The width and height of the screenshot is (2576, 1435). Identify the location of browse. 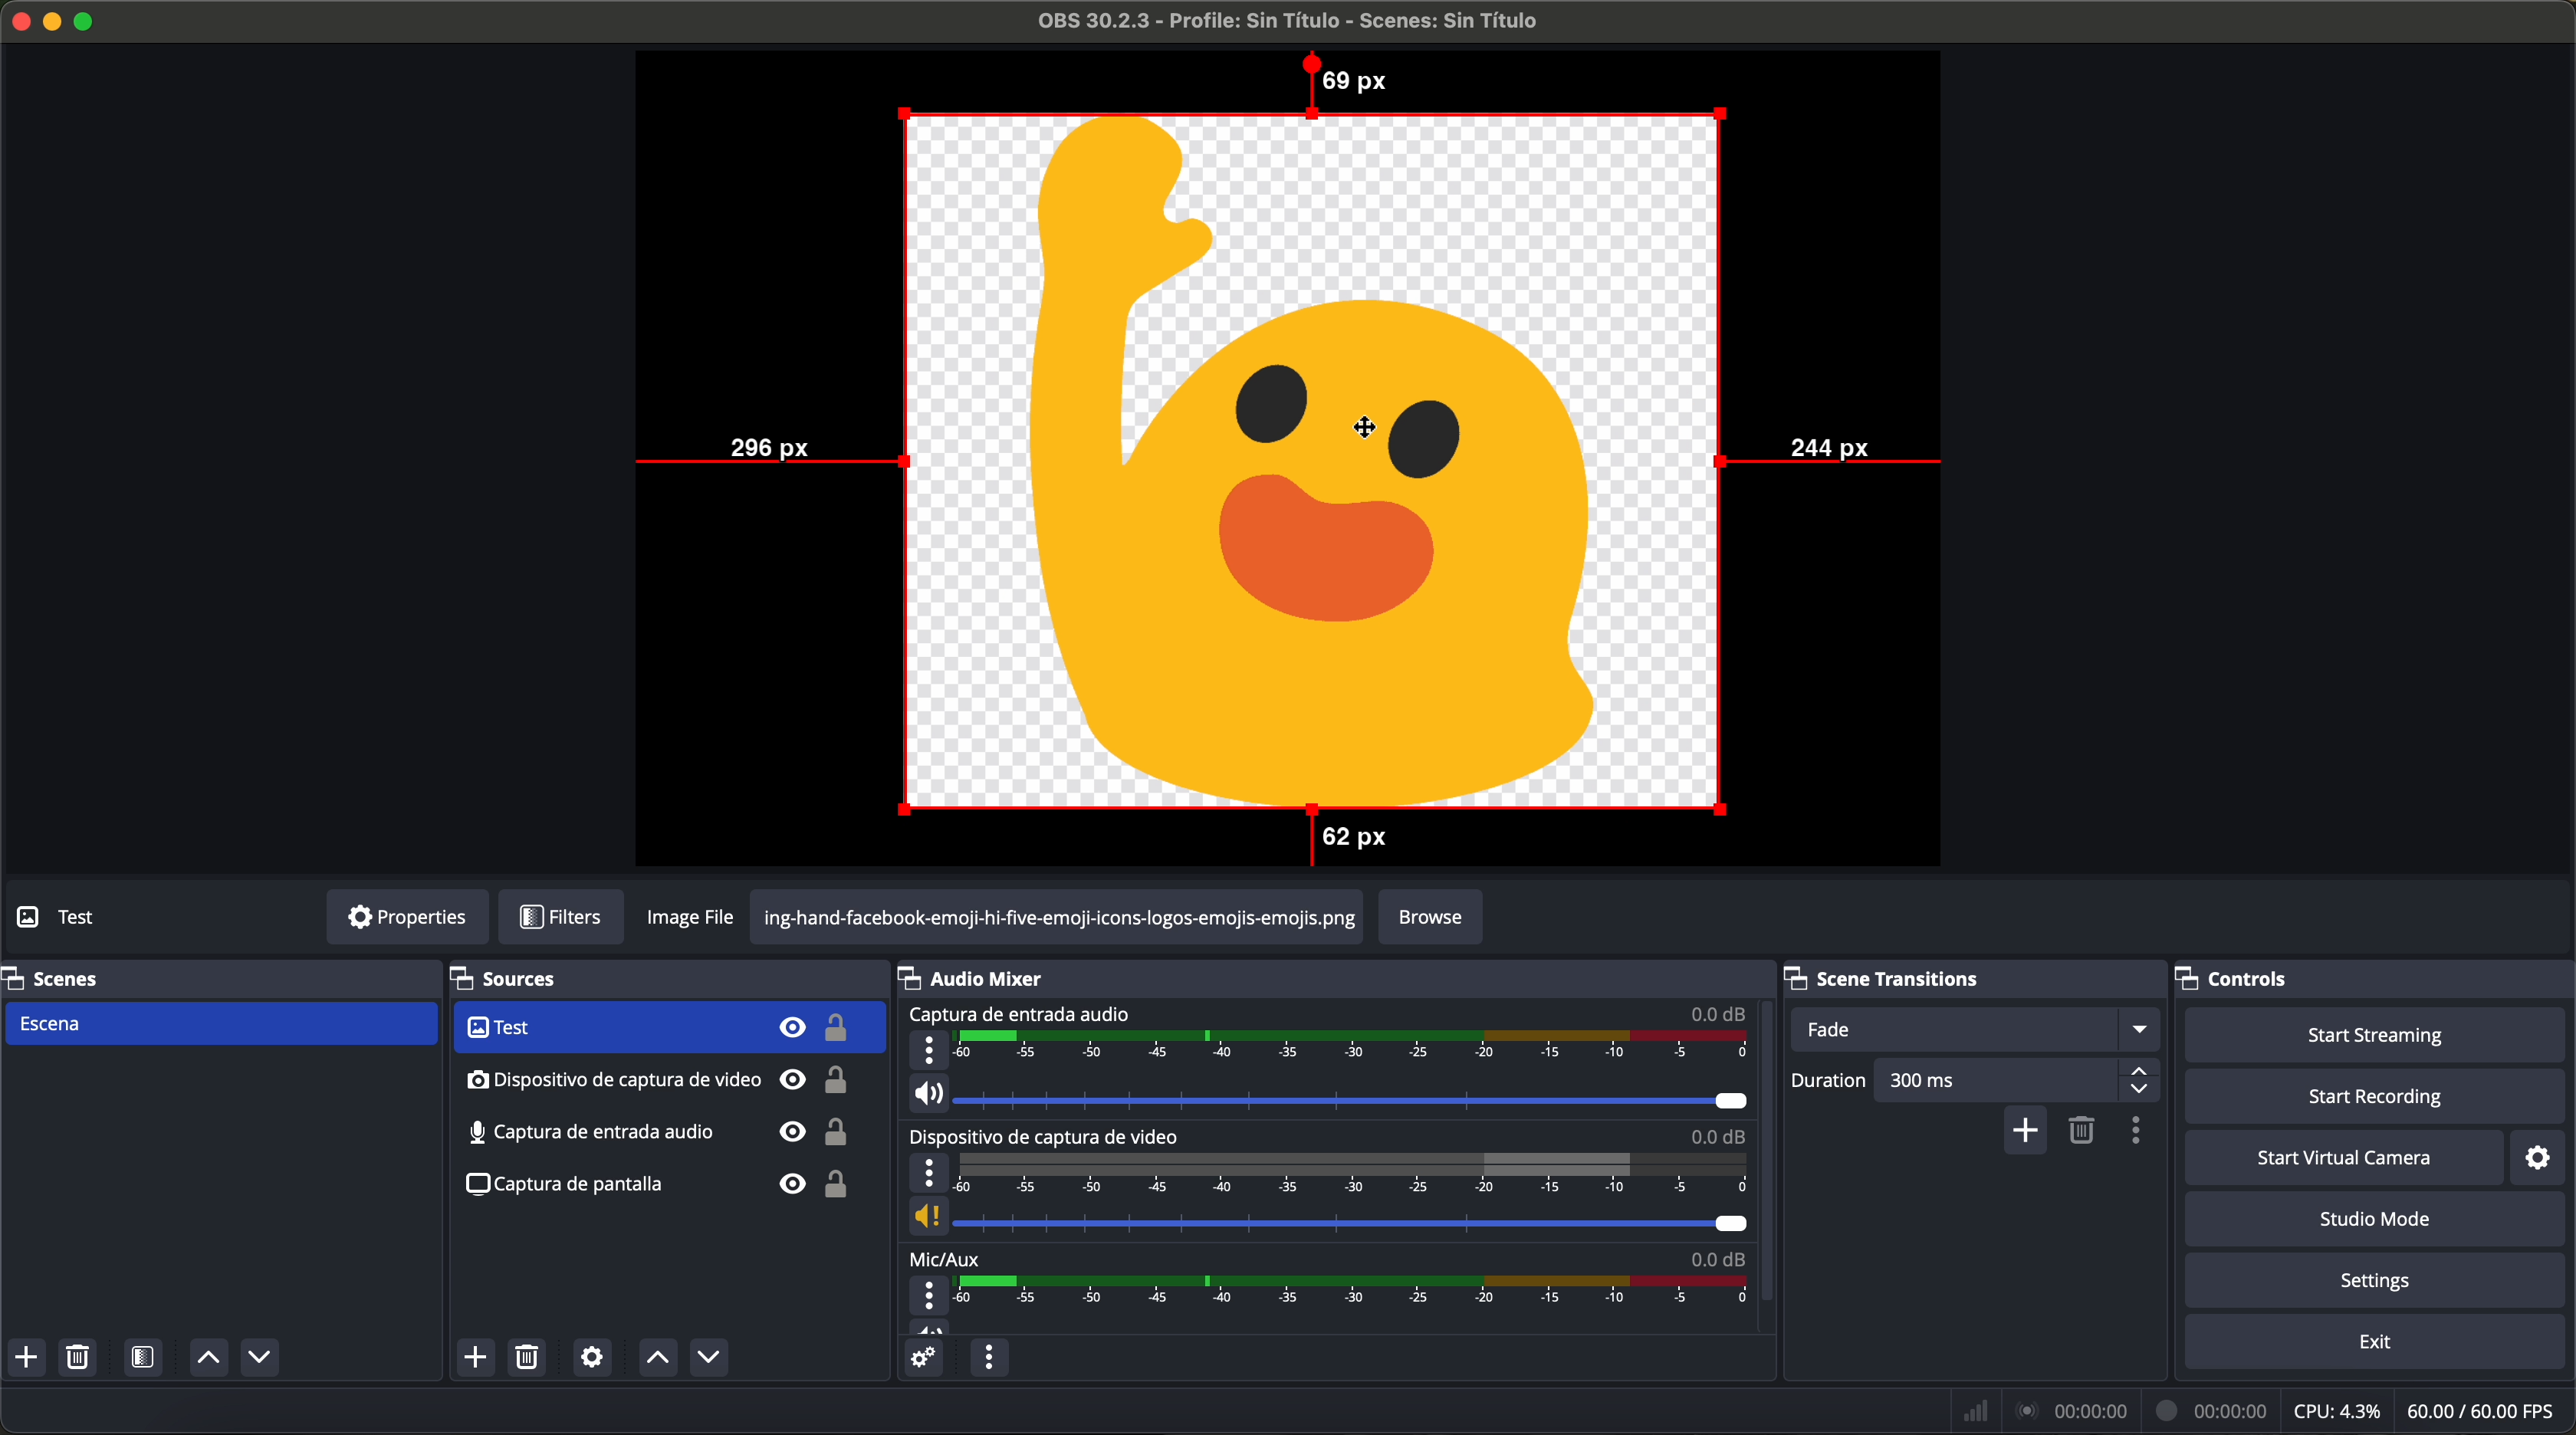
(1431, 918).